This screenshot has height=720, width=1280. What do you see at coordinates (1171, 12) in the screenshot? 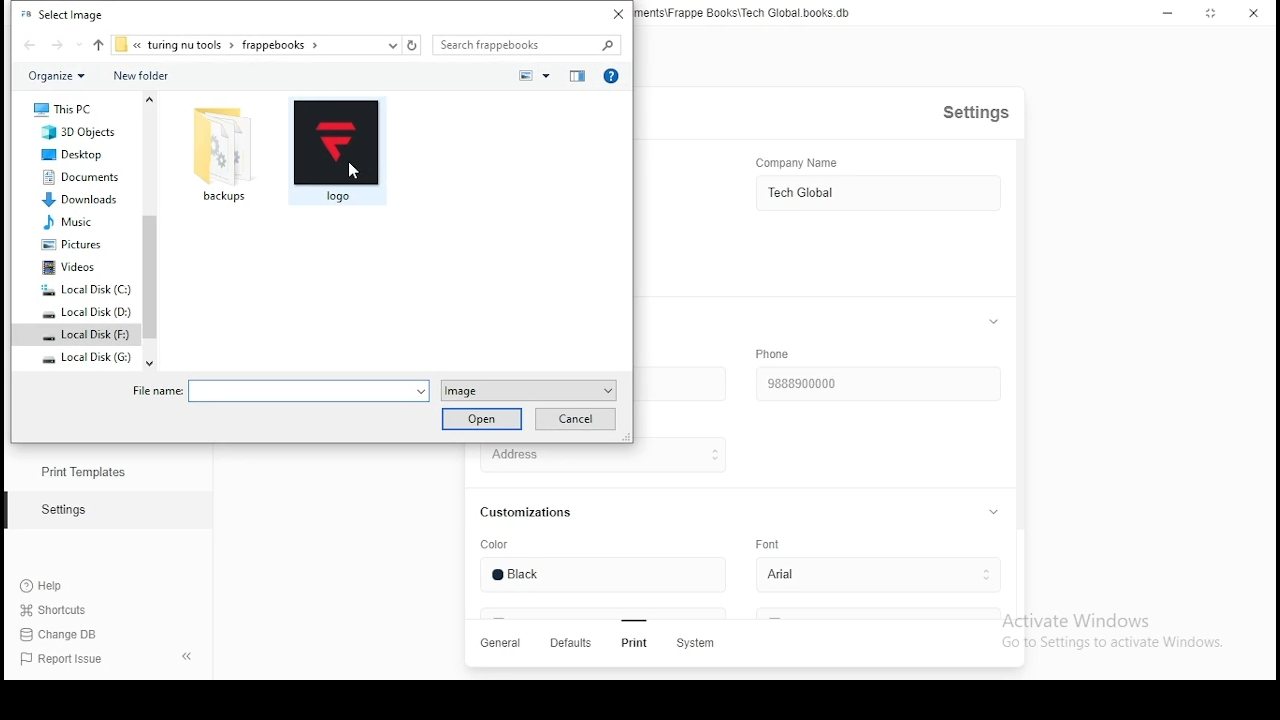
I see `MINIMIZE ` at bounding box center [1171, 12].